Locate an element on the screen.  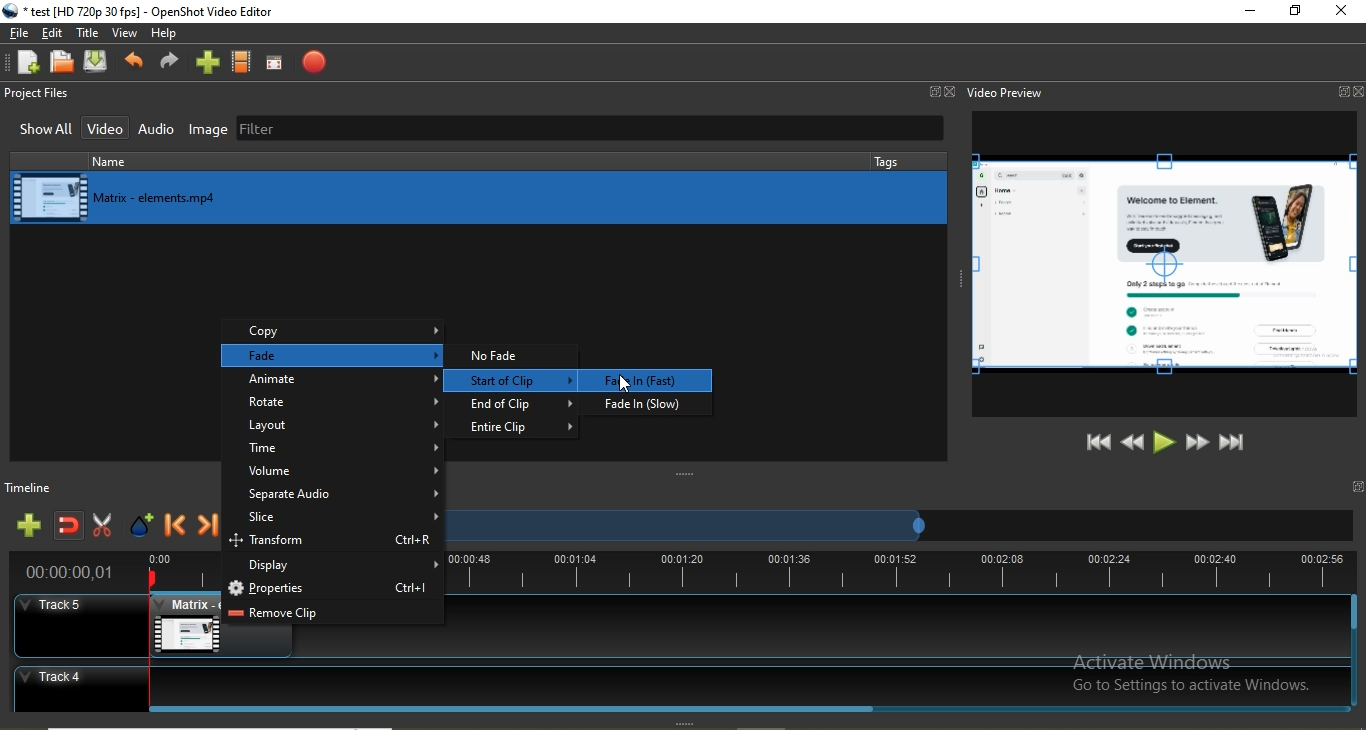
Open project is located at coordinates (63, 61).